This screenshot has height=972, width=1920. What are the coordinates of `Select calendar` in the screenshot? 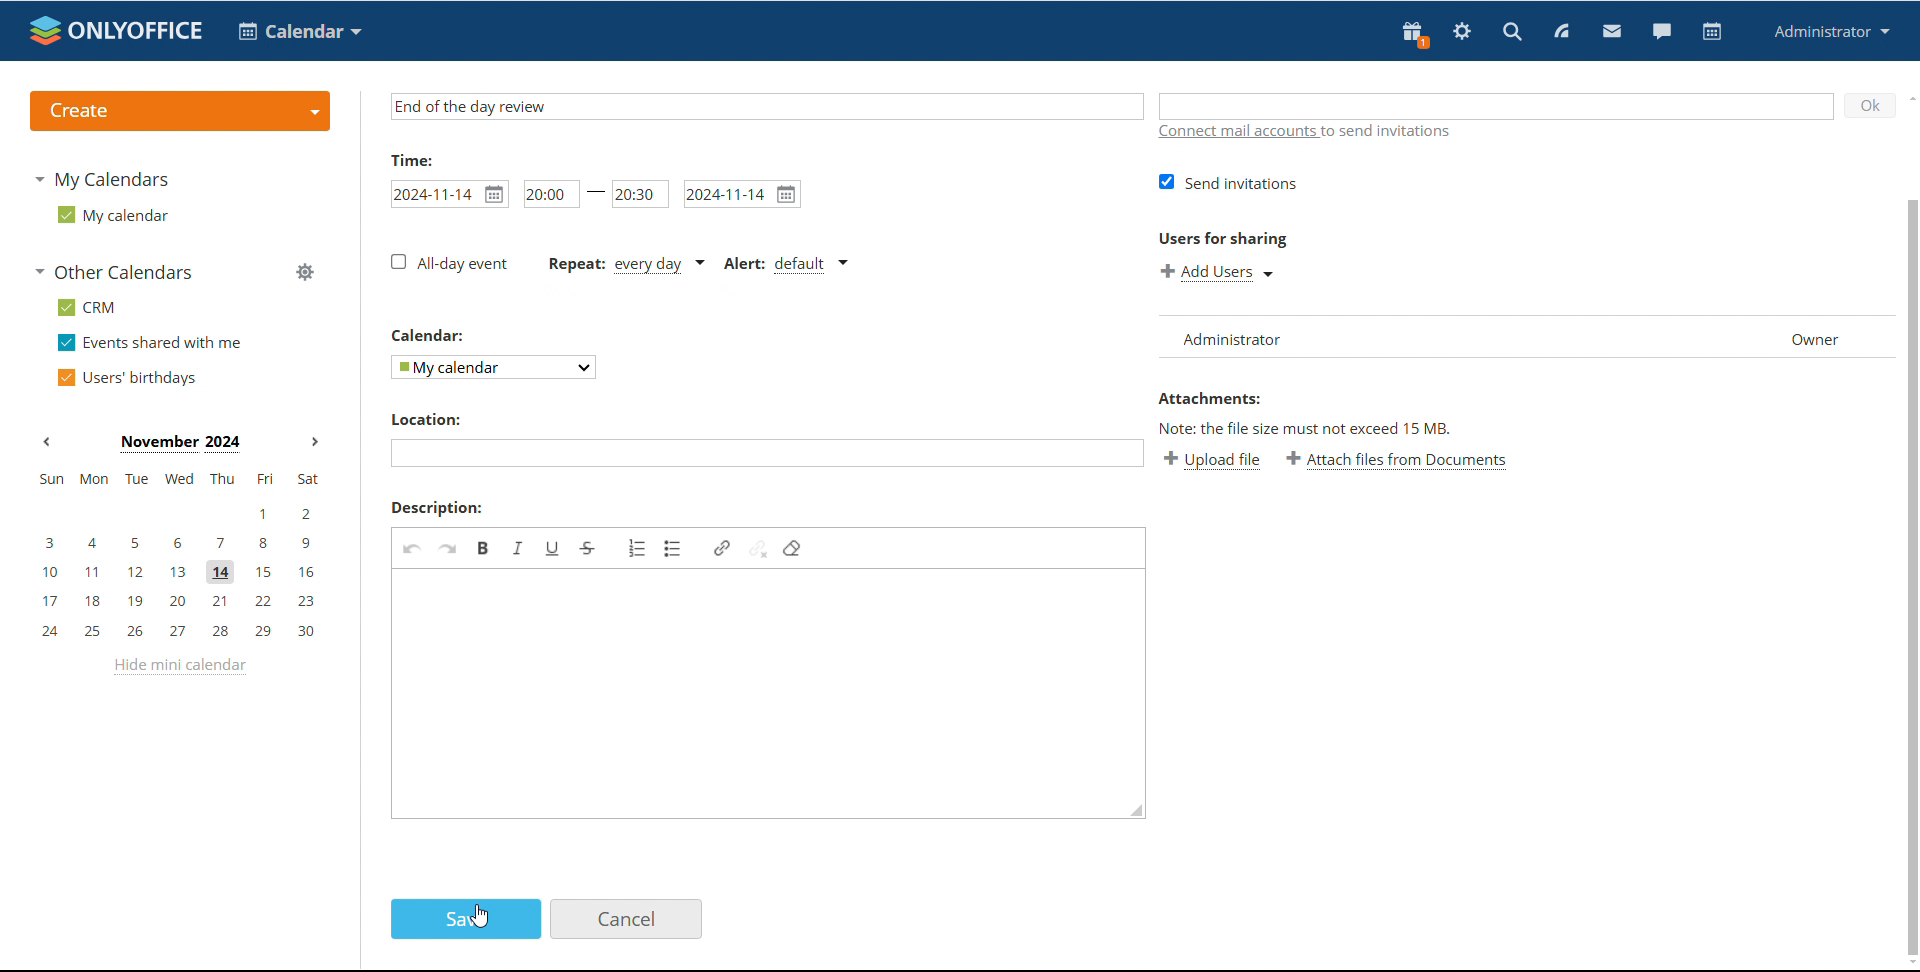 It's located at (494, 366).